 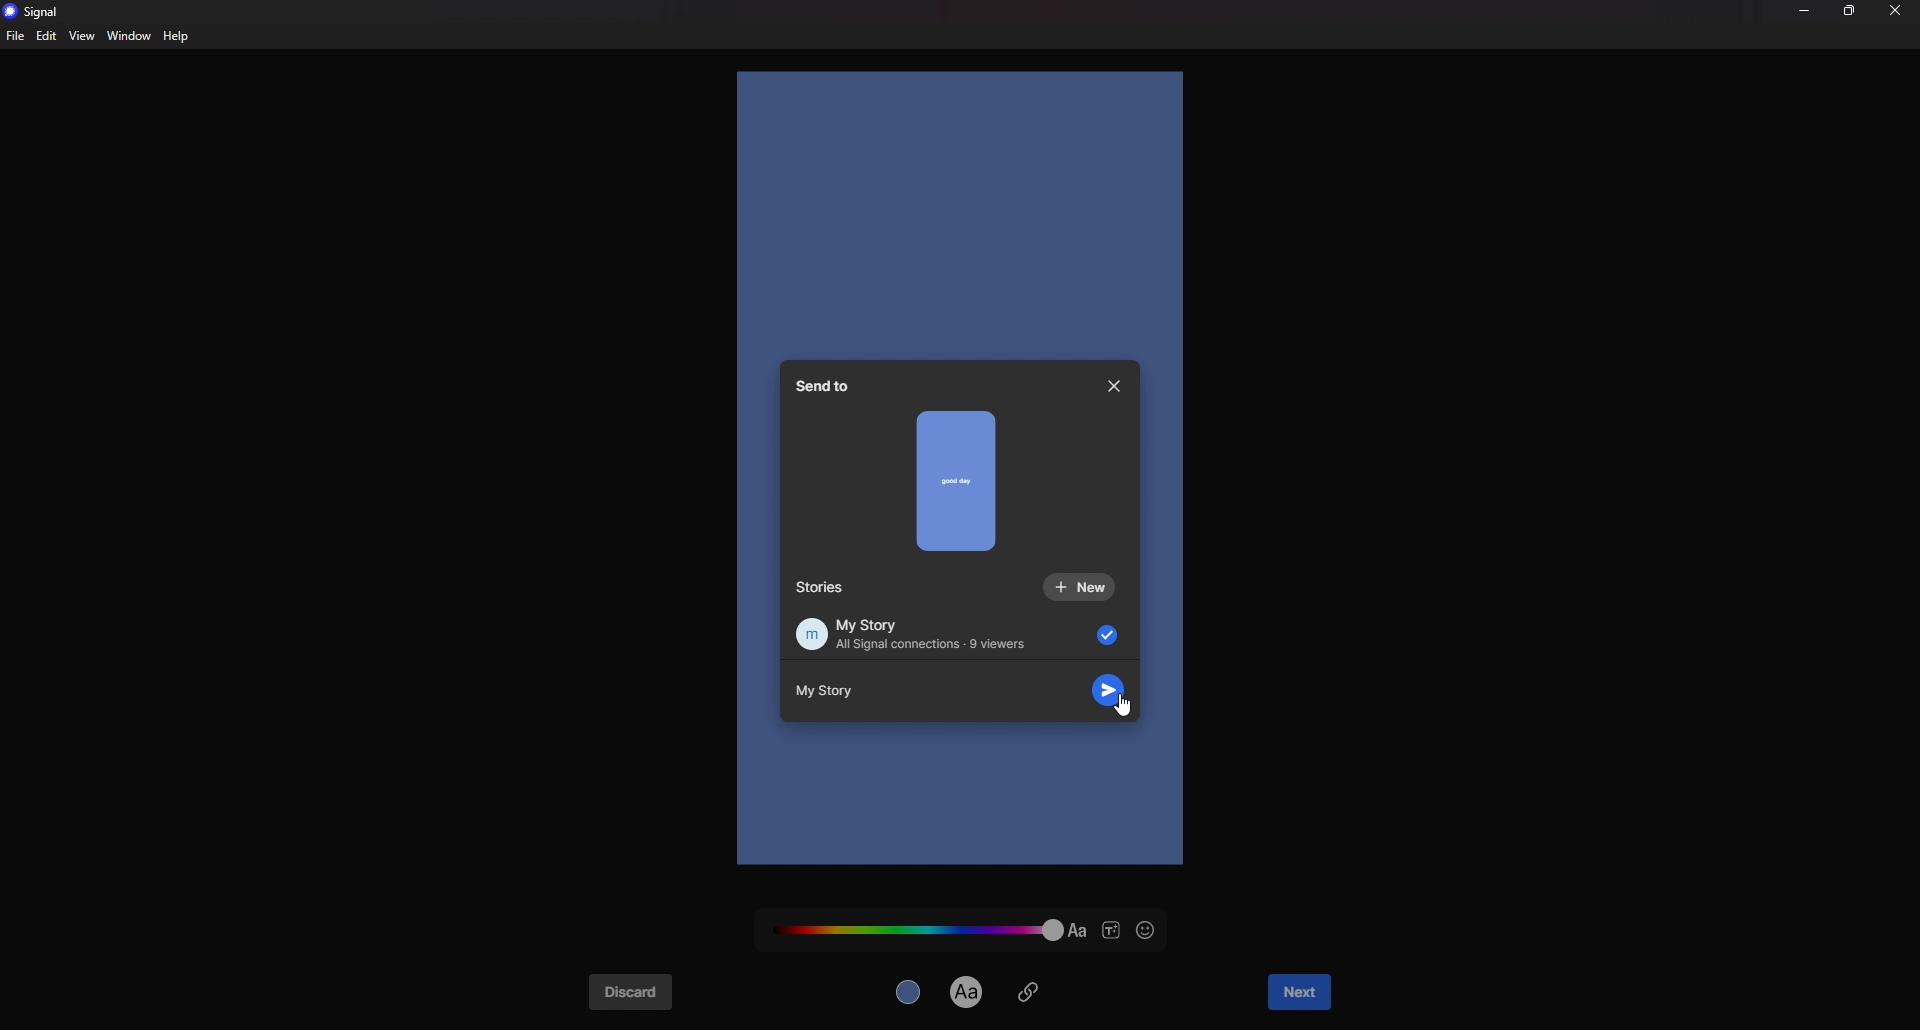 I want to click on scroll bar, so click(x=1134, y=533).